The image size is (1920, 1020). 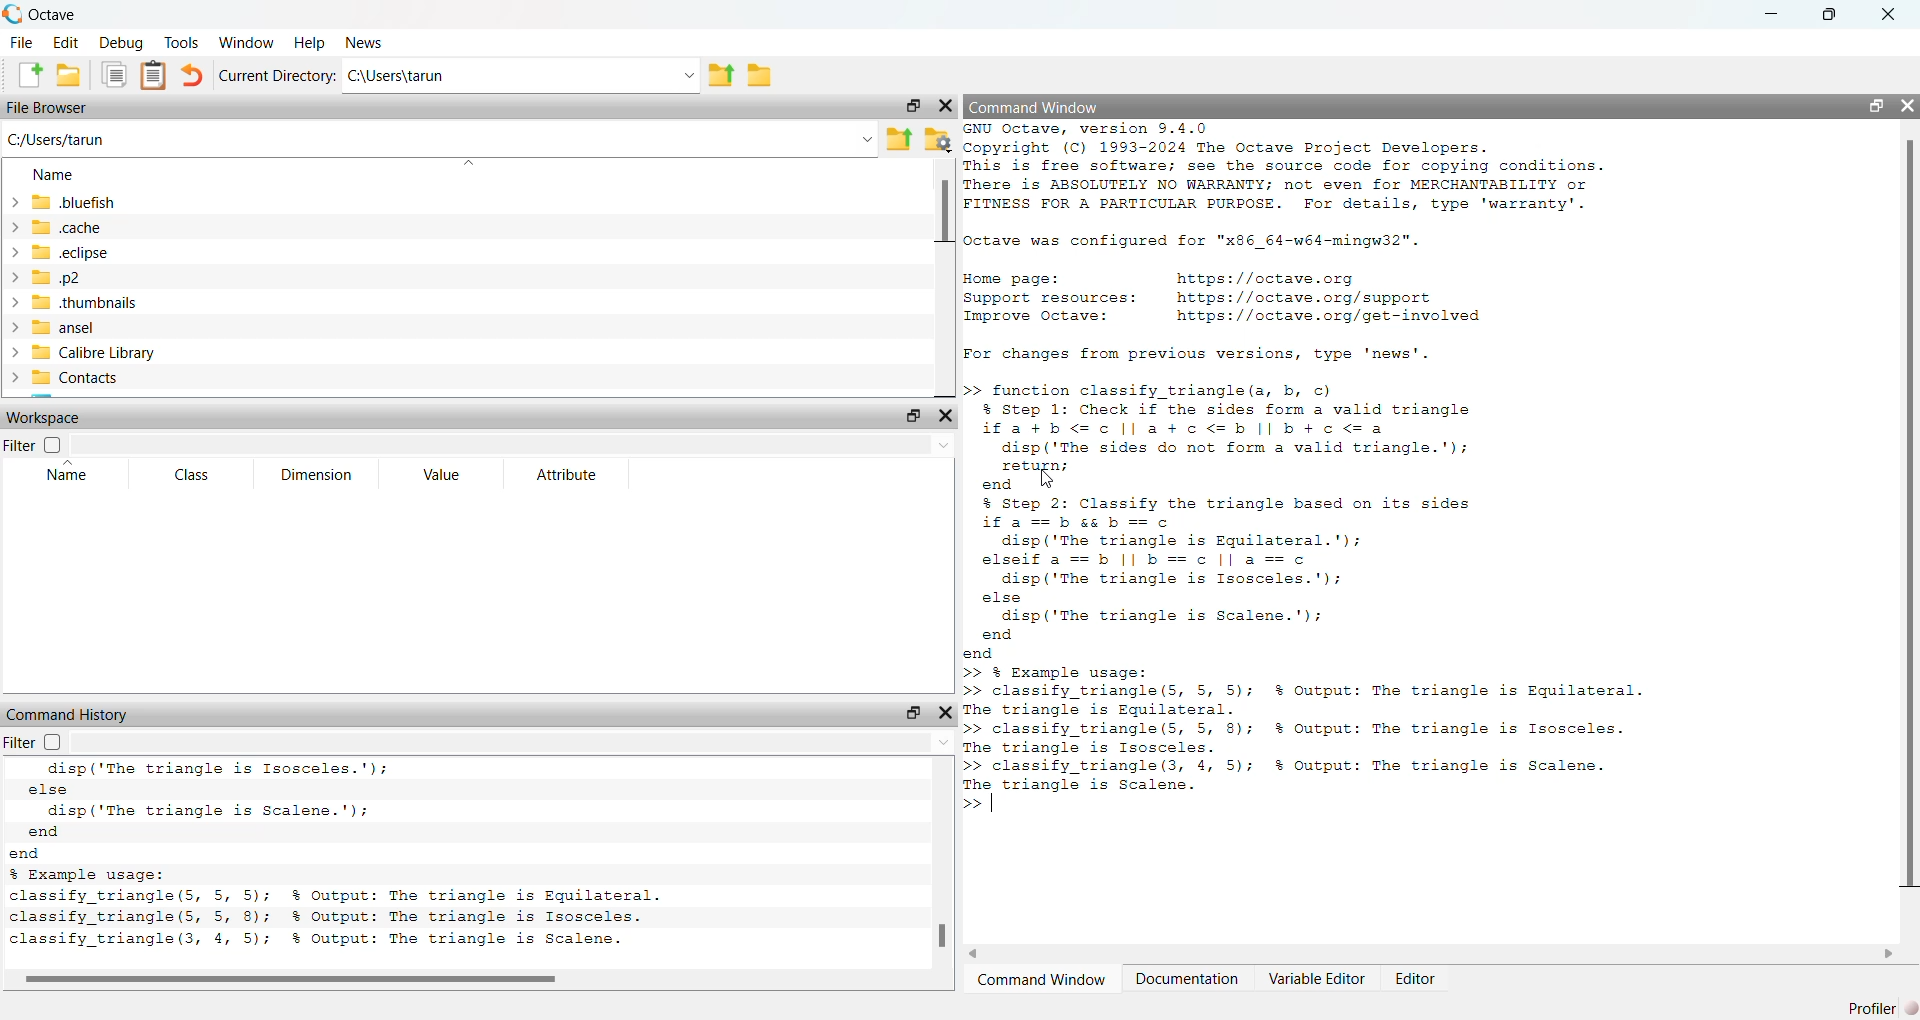 What do you see at coordinates (64, 227) in the screenshot?
I see `.cache` at bounding box center [64, 227].